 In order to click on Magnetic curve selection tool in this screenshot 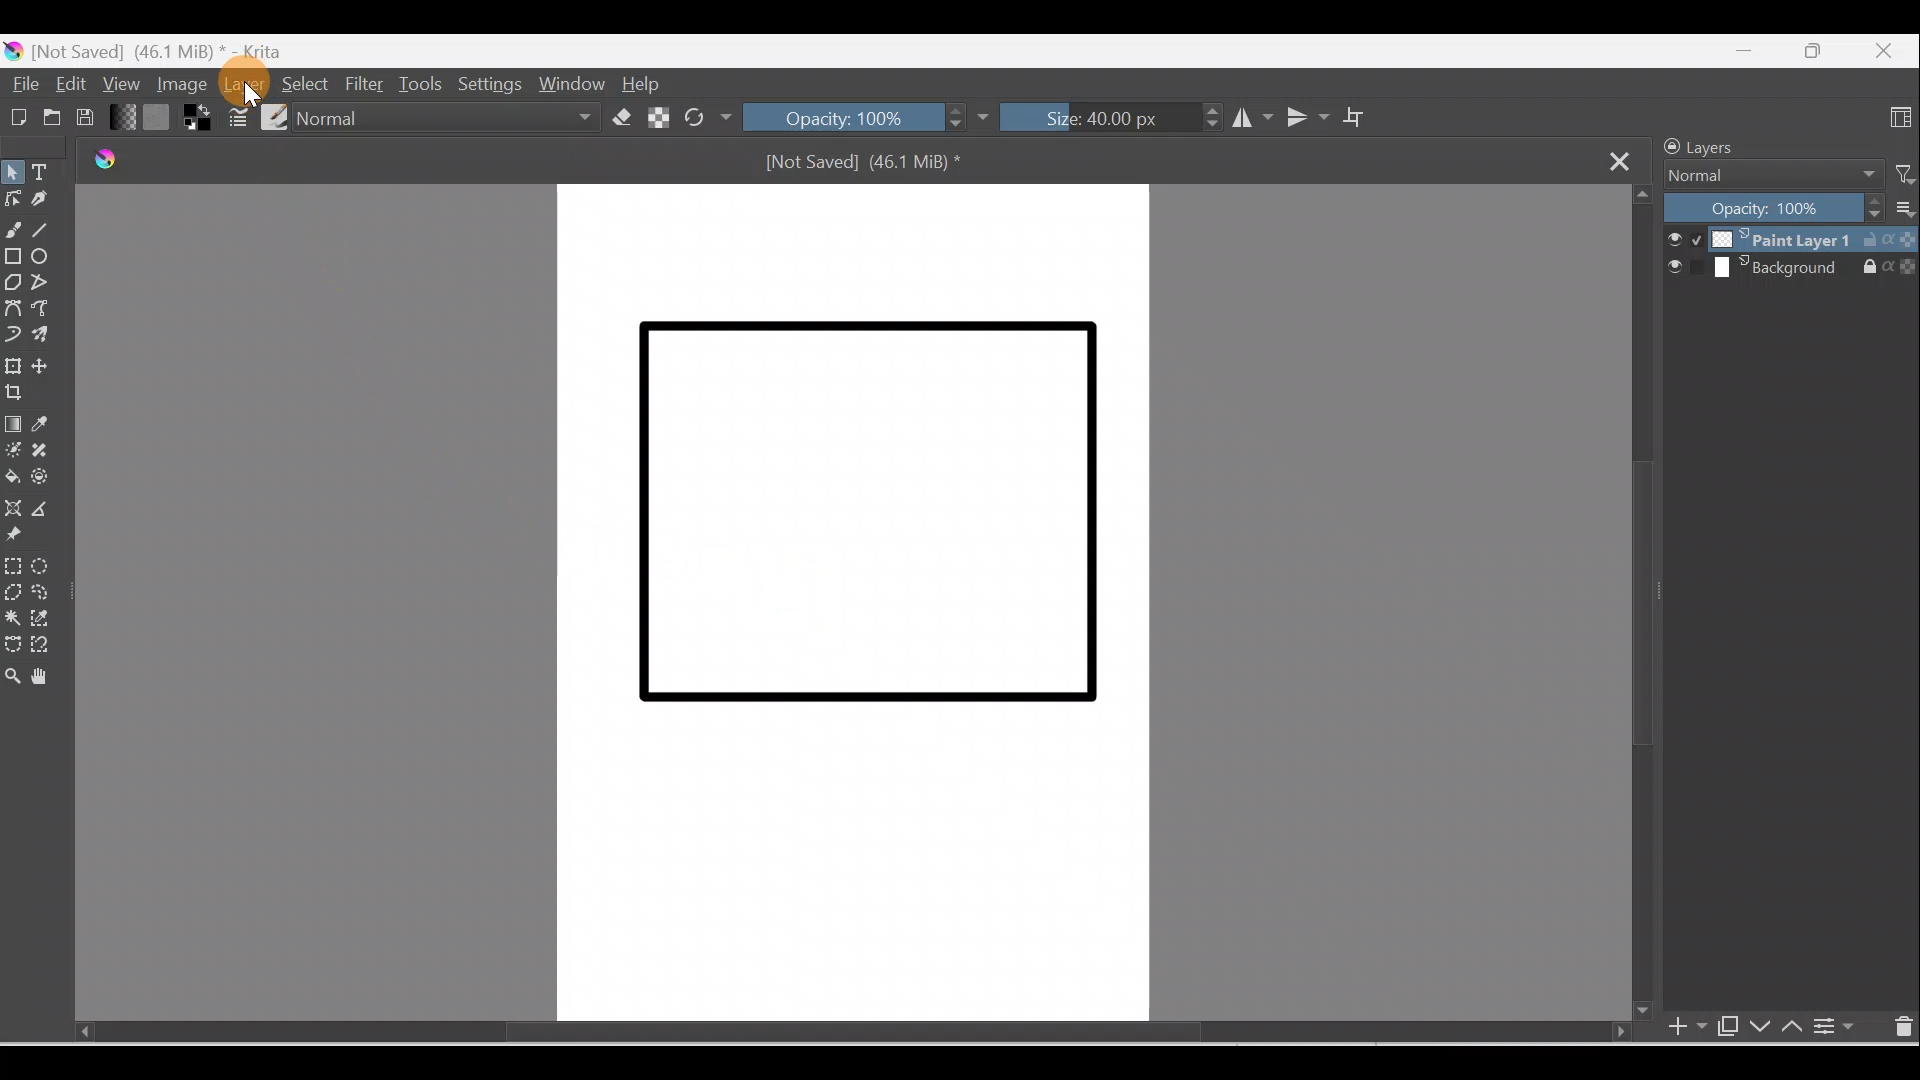, I will do `click(41, 645)`.